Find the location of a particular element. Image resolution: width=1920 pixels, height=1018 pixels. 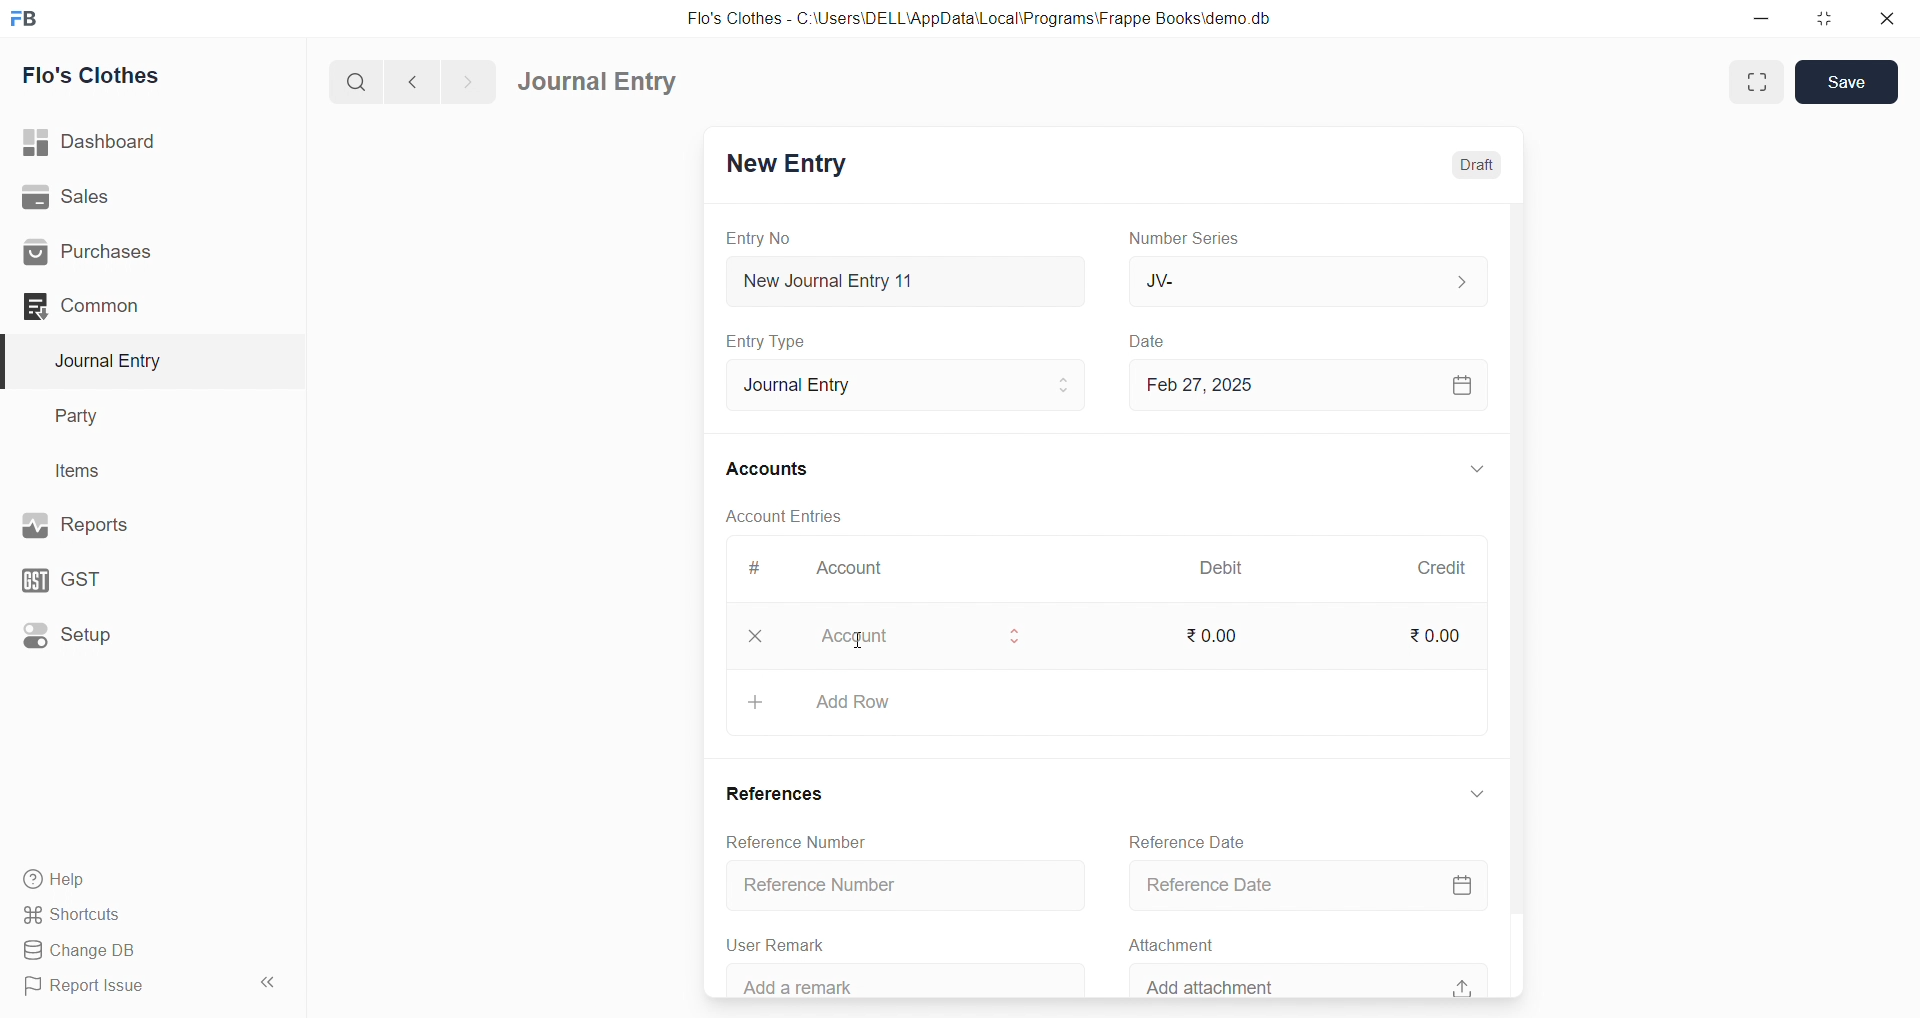

selected is located at coordinates (12, 360).